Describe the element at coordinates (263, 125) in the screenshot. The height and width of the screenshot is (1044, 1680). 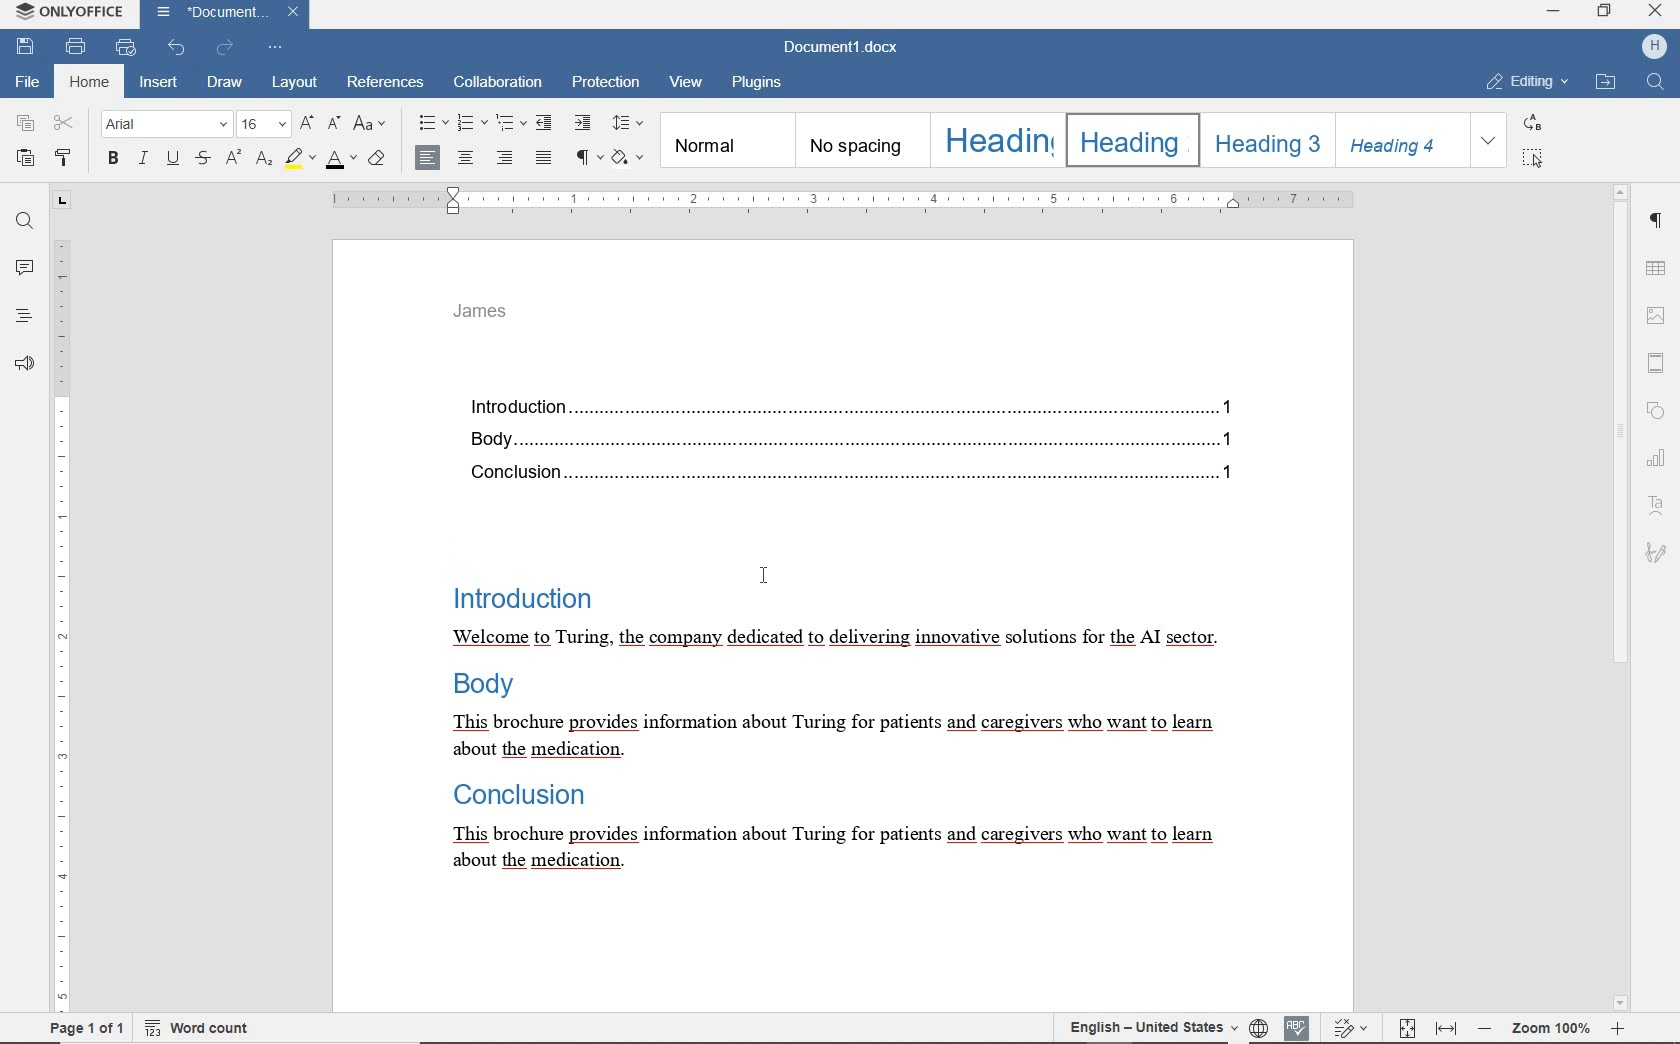
I see `font size` at that location.